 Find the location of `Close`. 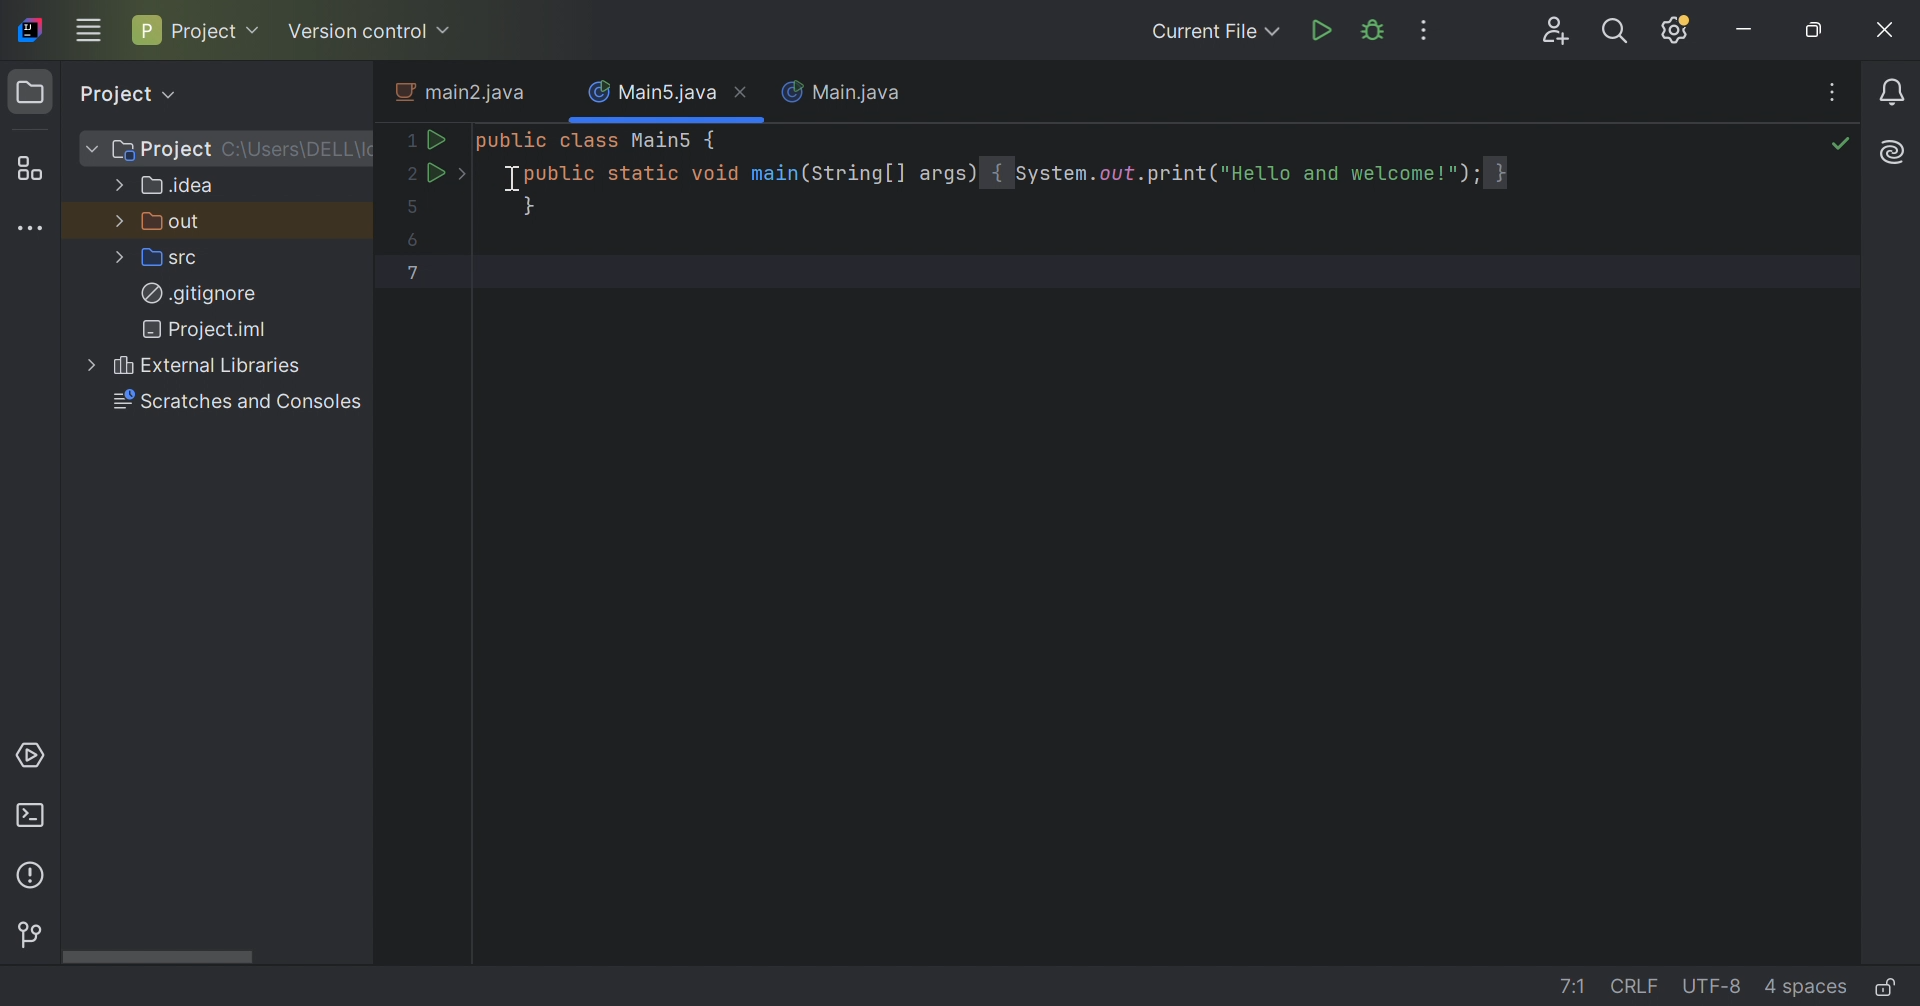

Close is located at coordinates (744, 91).